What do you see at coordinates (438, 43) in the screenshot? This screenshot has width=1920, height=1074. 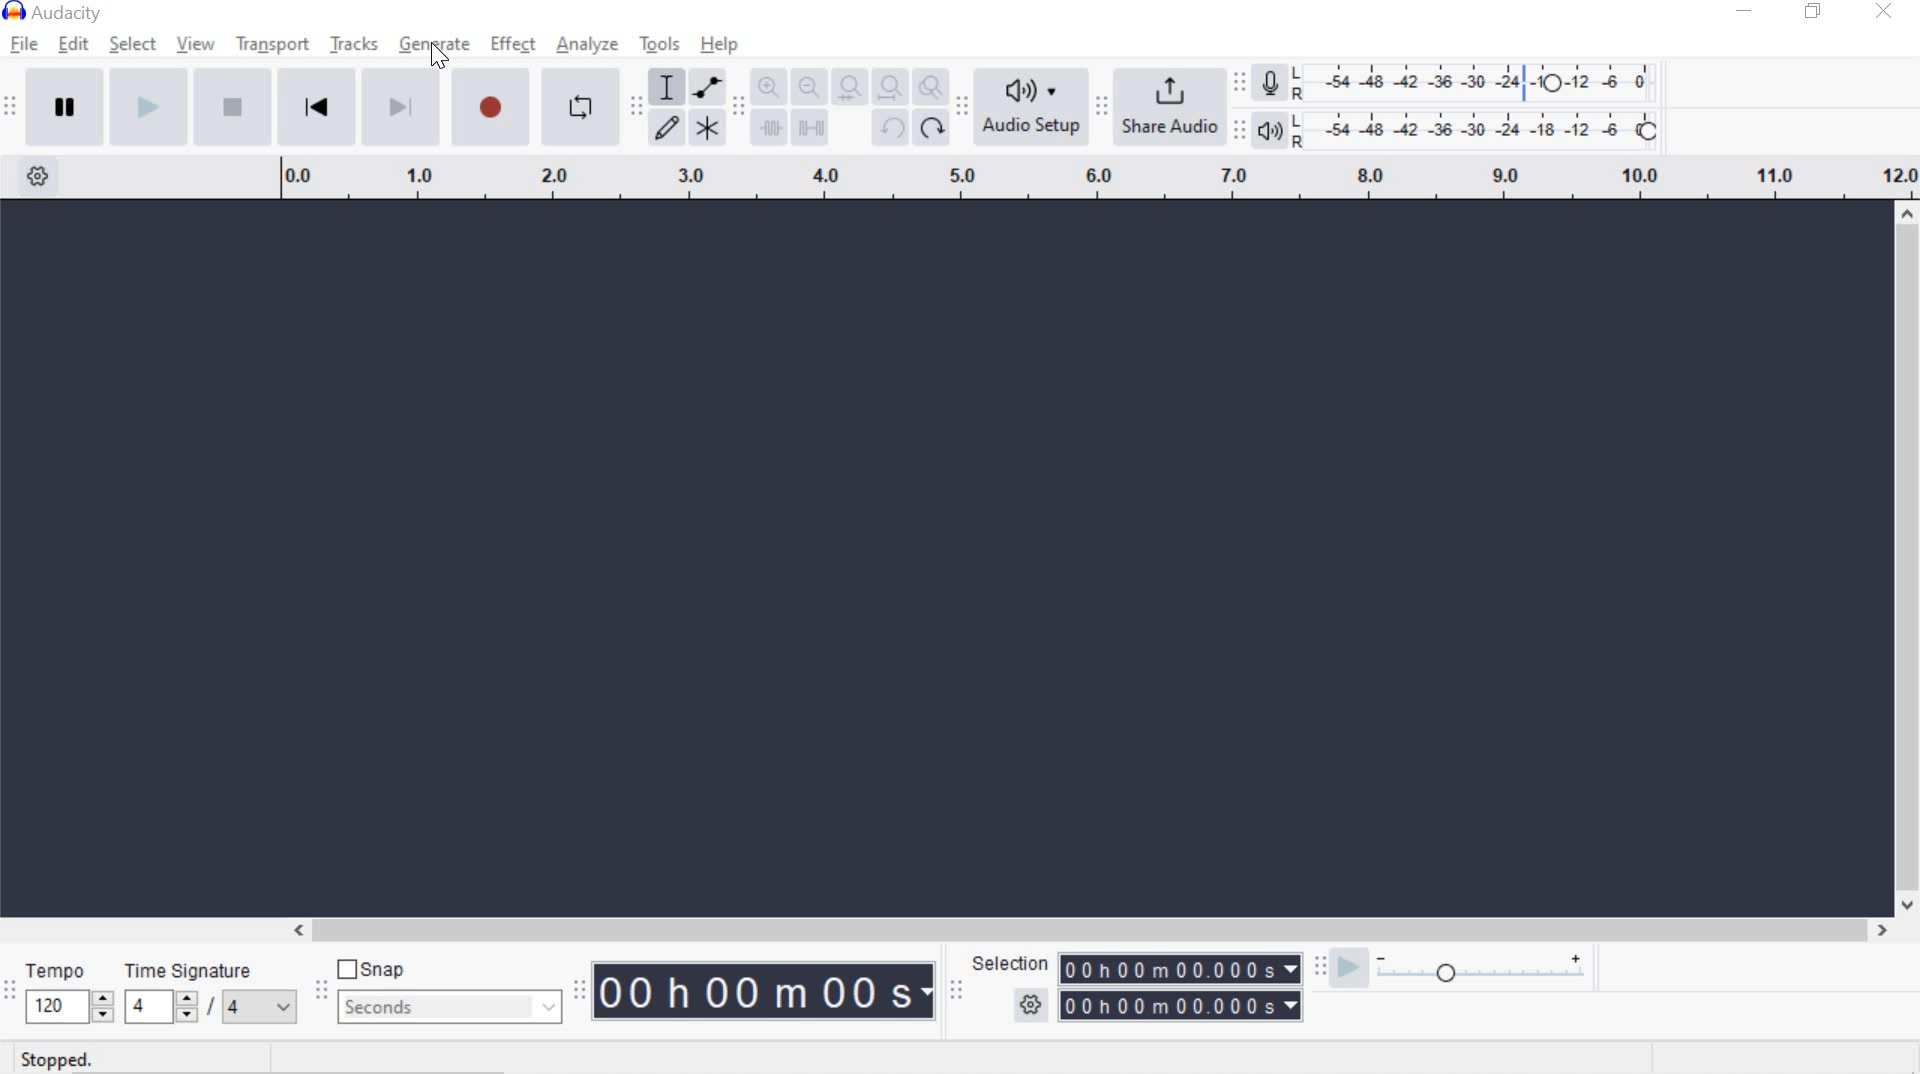 I see `generate` at bounding box center [438, 43].